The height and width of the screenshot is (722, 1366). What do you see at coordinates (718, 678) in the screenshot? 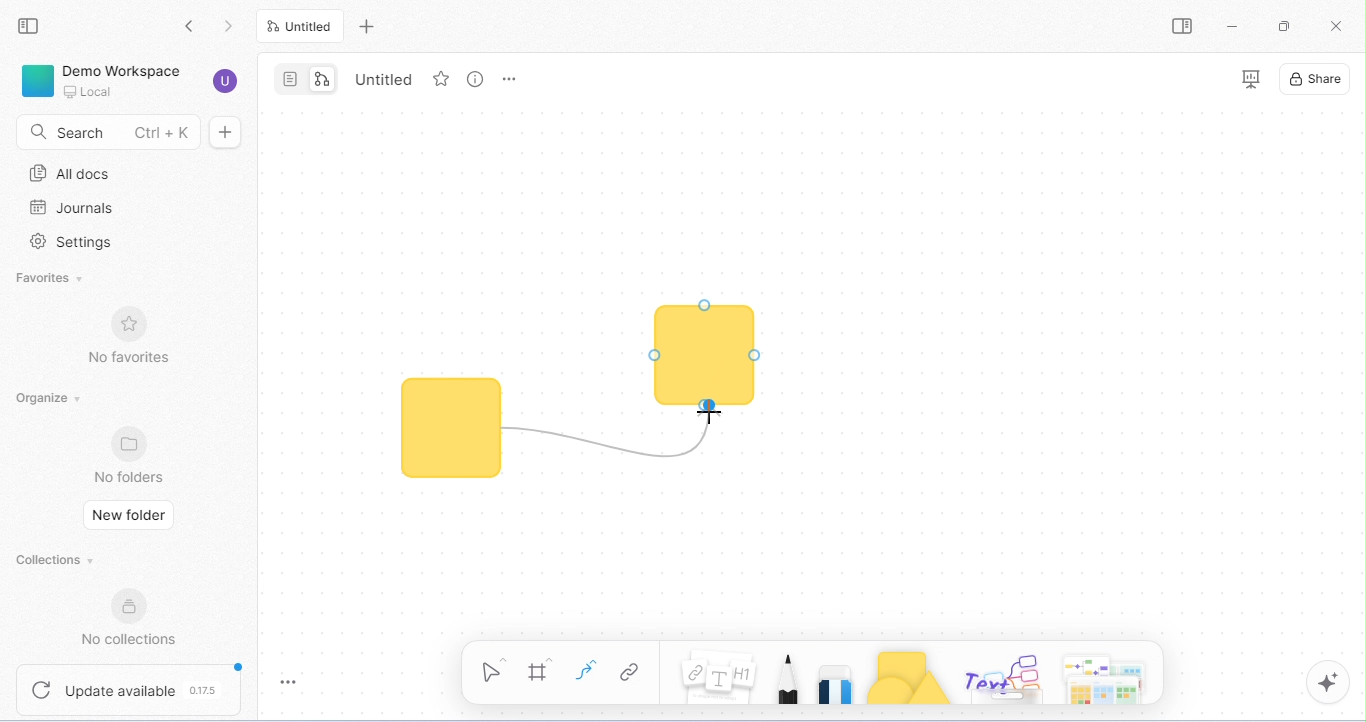
I see `notes` at bounding box center [718, 678].